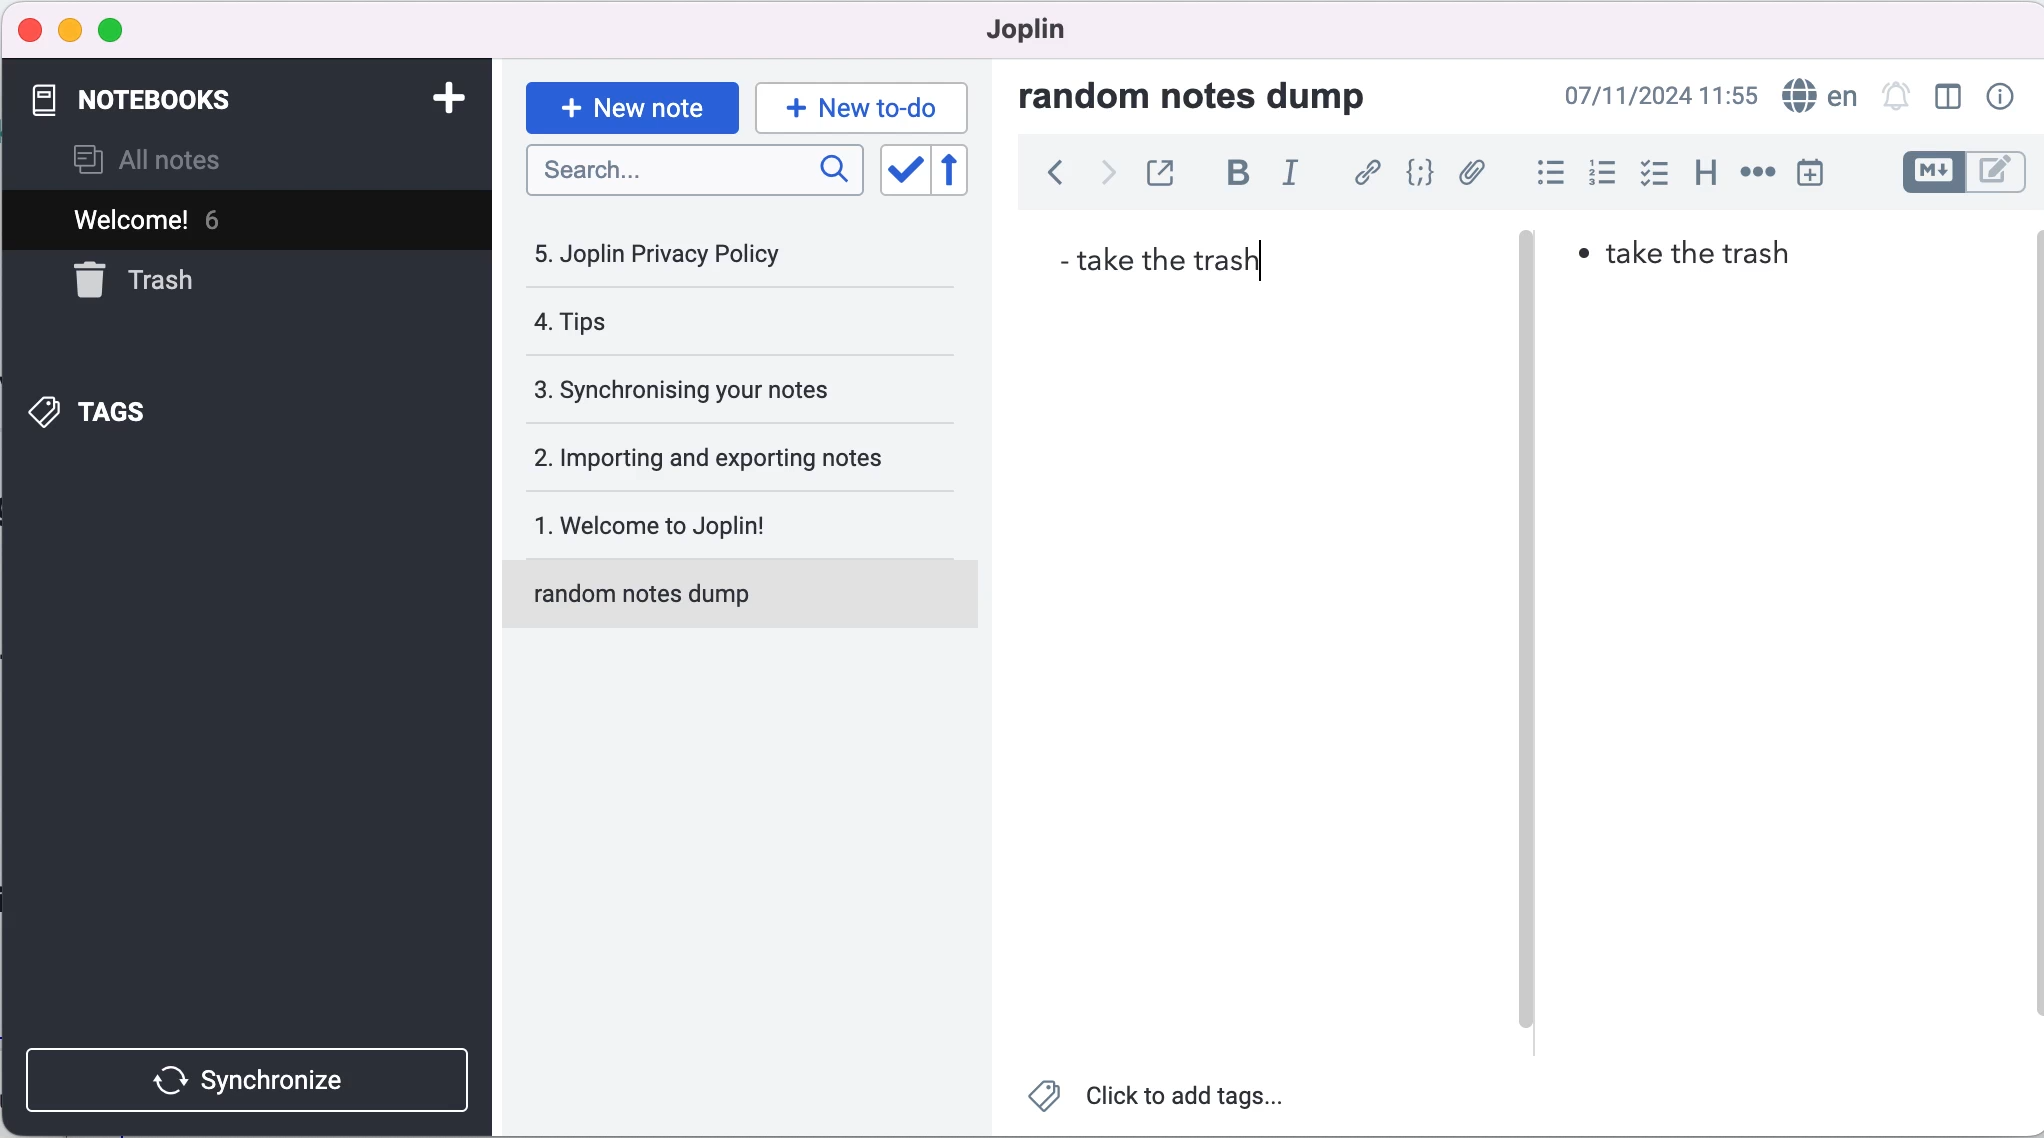  I want to click on maximize, so click(111, 32).